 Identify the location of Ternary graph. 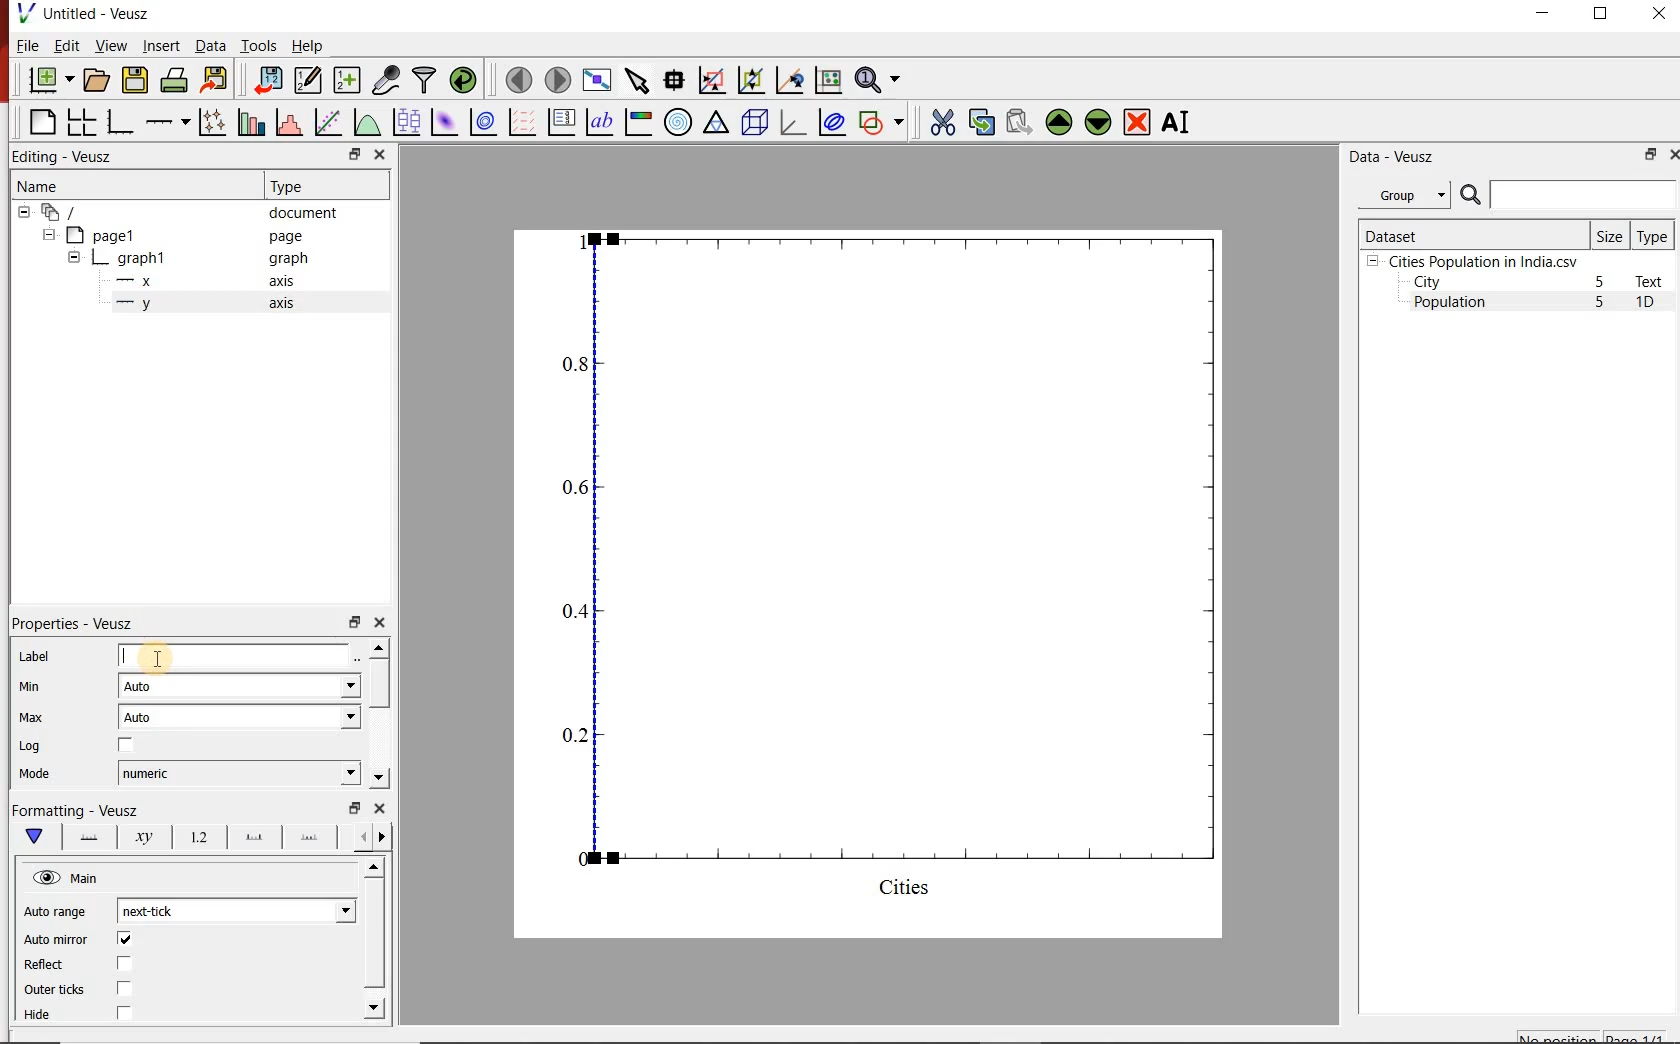
(716, 123).